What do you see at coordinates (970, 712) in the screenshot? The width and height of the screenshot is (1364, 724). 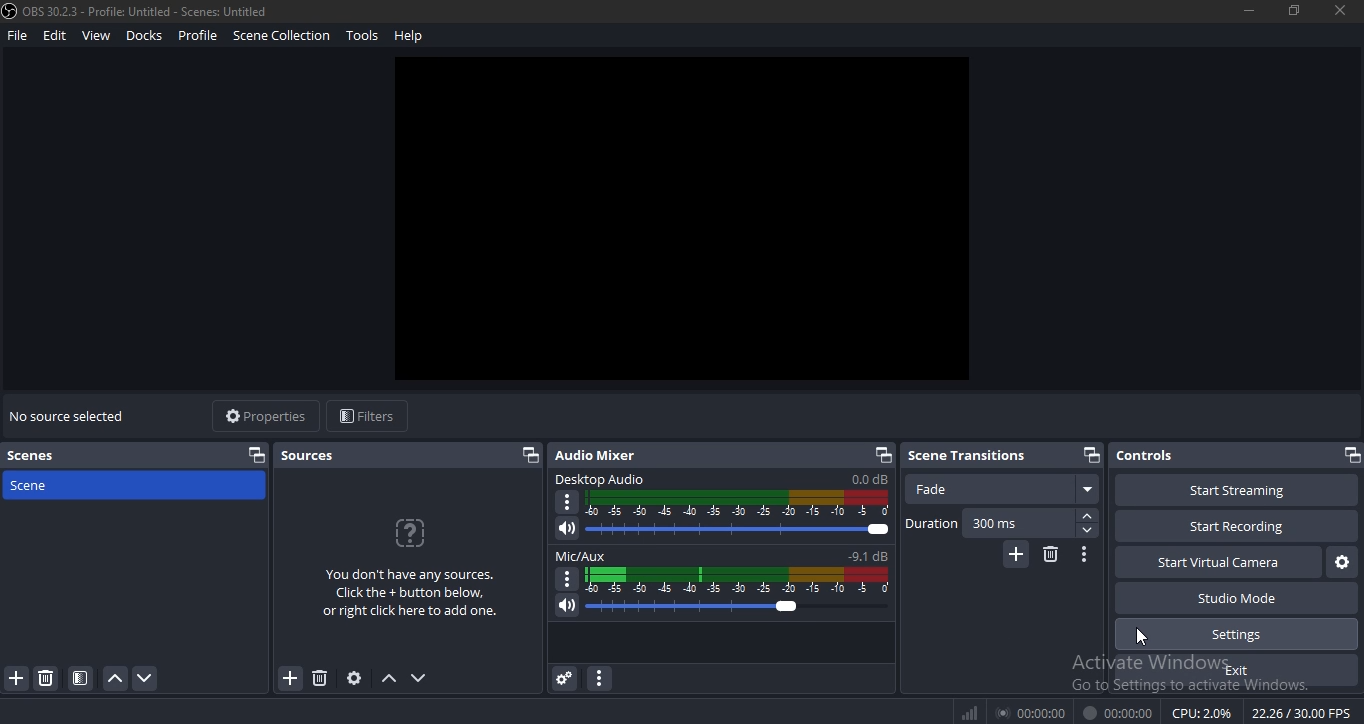 I see `icon` at bounding box center [970, 712].